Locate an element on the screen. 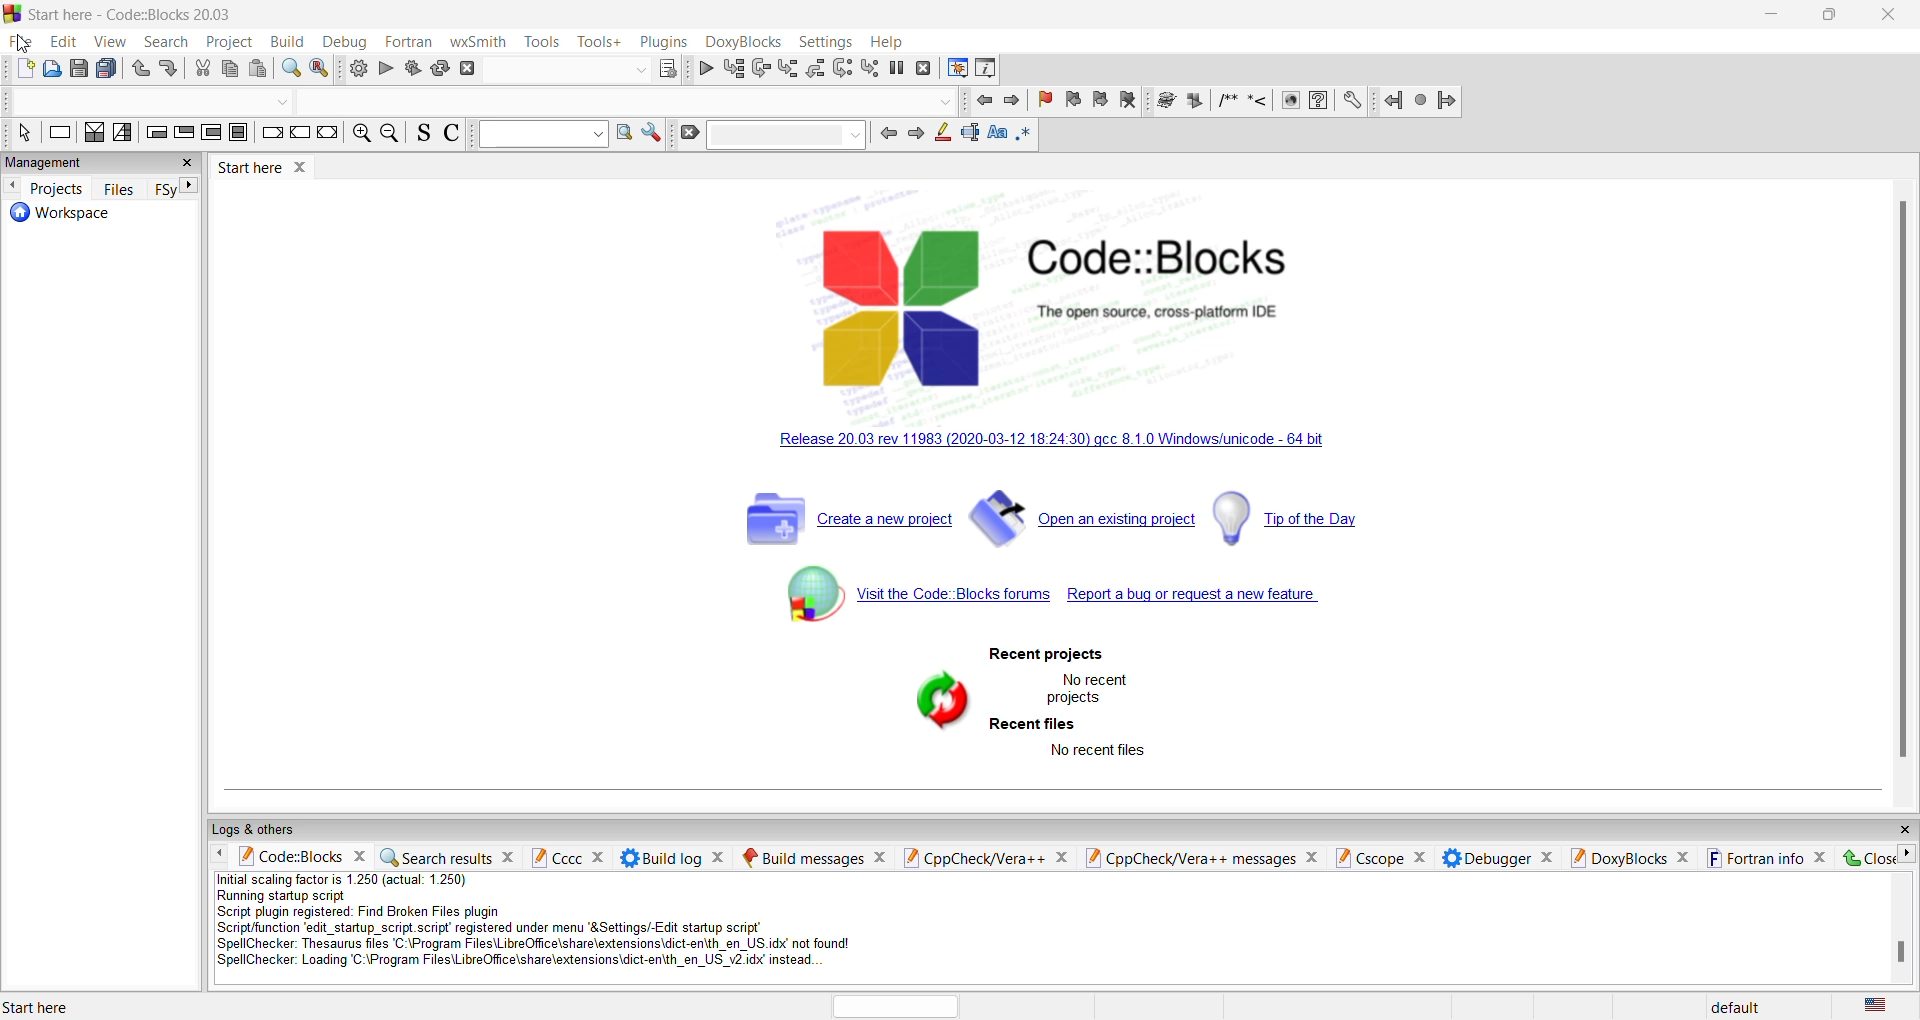 This screenshot has width=1920, height=1020. build log panes is located at coordinates (659, 858).